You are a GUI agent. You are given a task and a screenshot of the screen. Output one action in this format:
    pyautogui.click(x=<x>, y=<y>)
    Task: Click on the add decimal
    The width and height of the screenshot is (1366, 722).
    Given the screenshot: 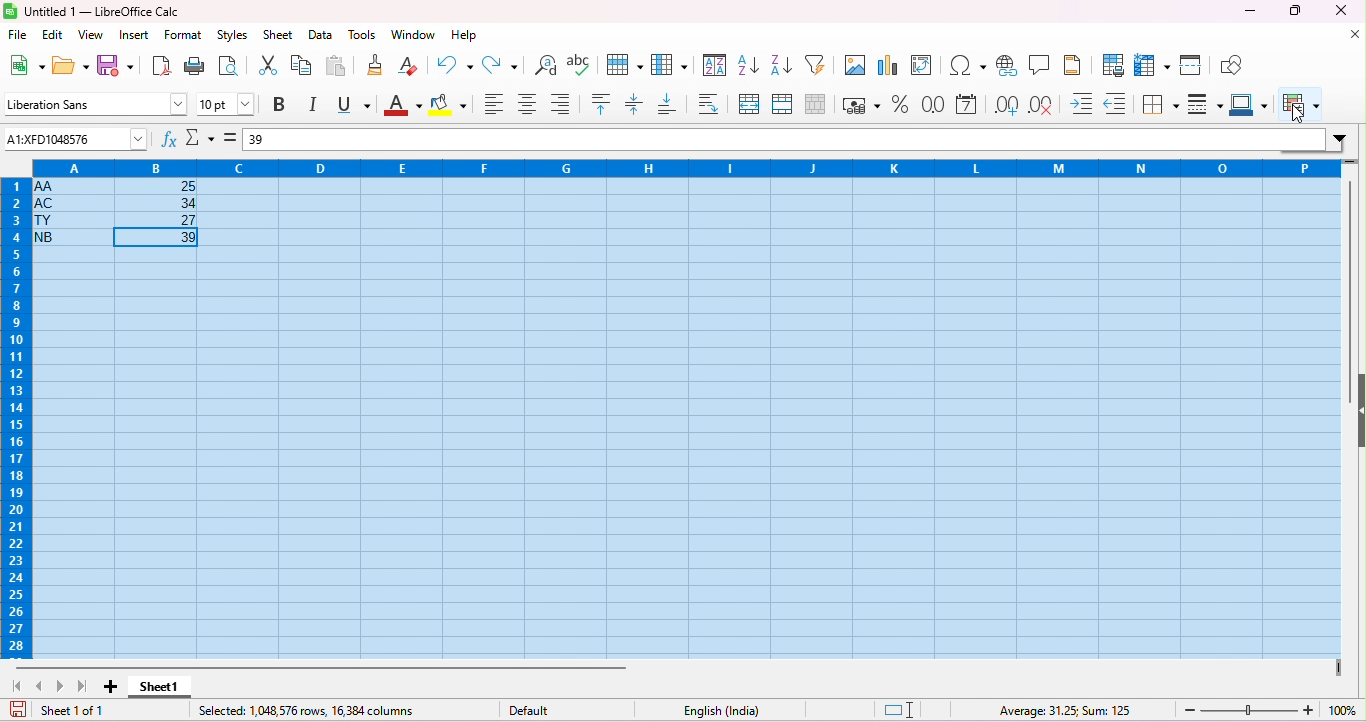 What is the action you would take?
    pyautogui.click(x=1006, y=105)
    